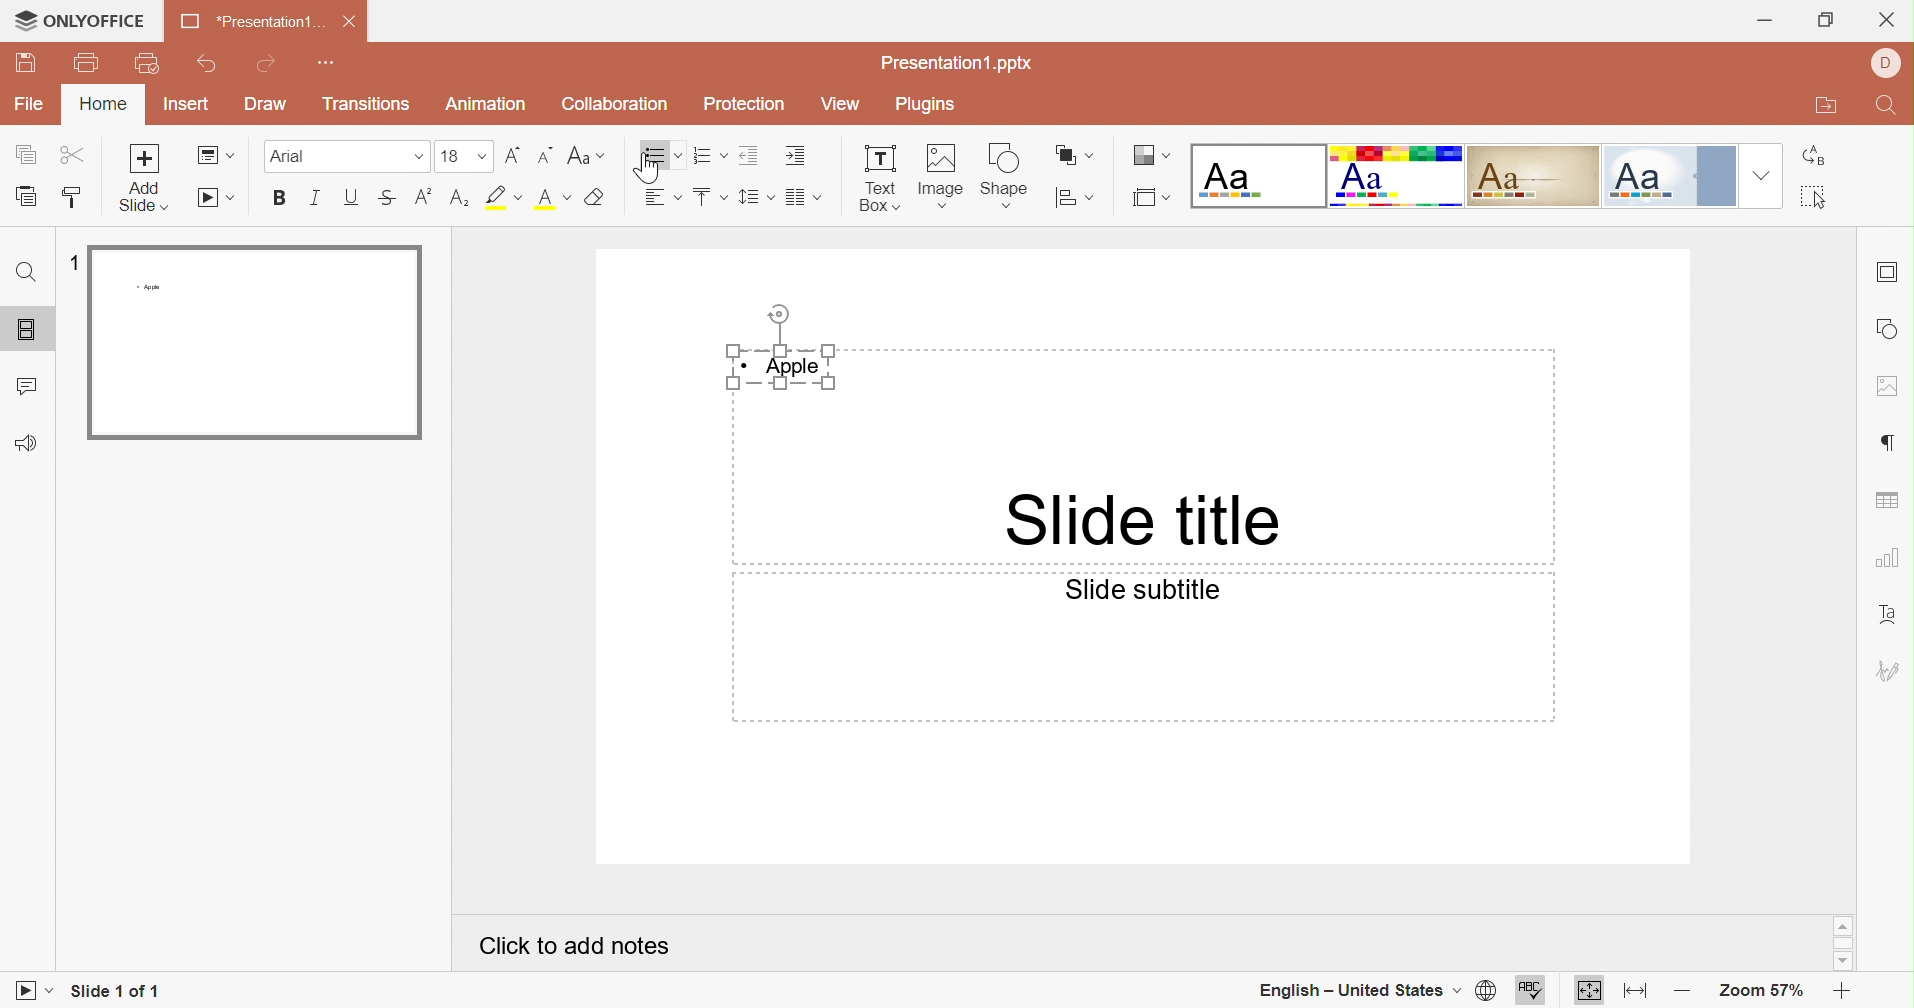 The image size is (1914, 1008). I want to click on Paste, so click(27, 199).